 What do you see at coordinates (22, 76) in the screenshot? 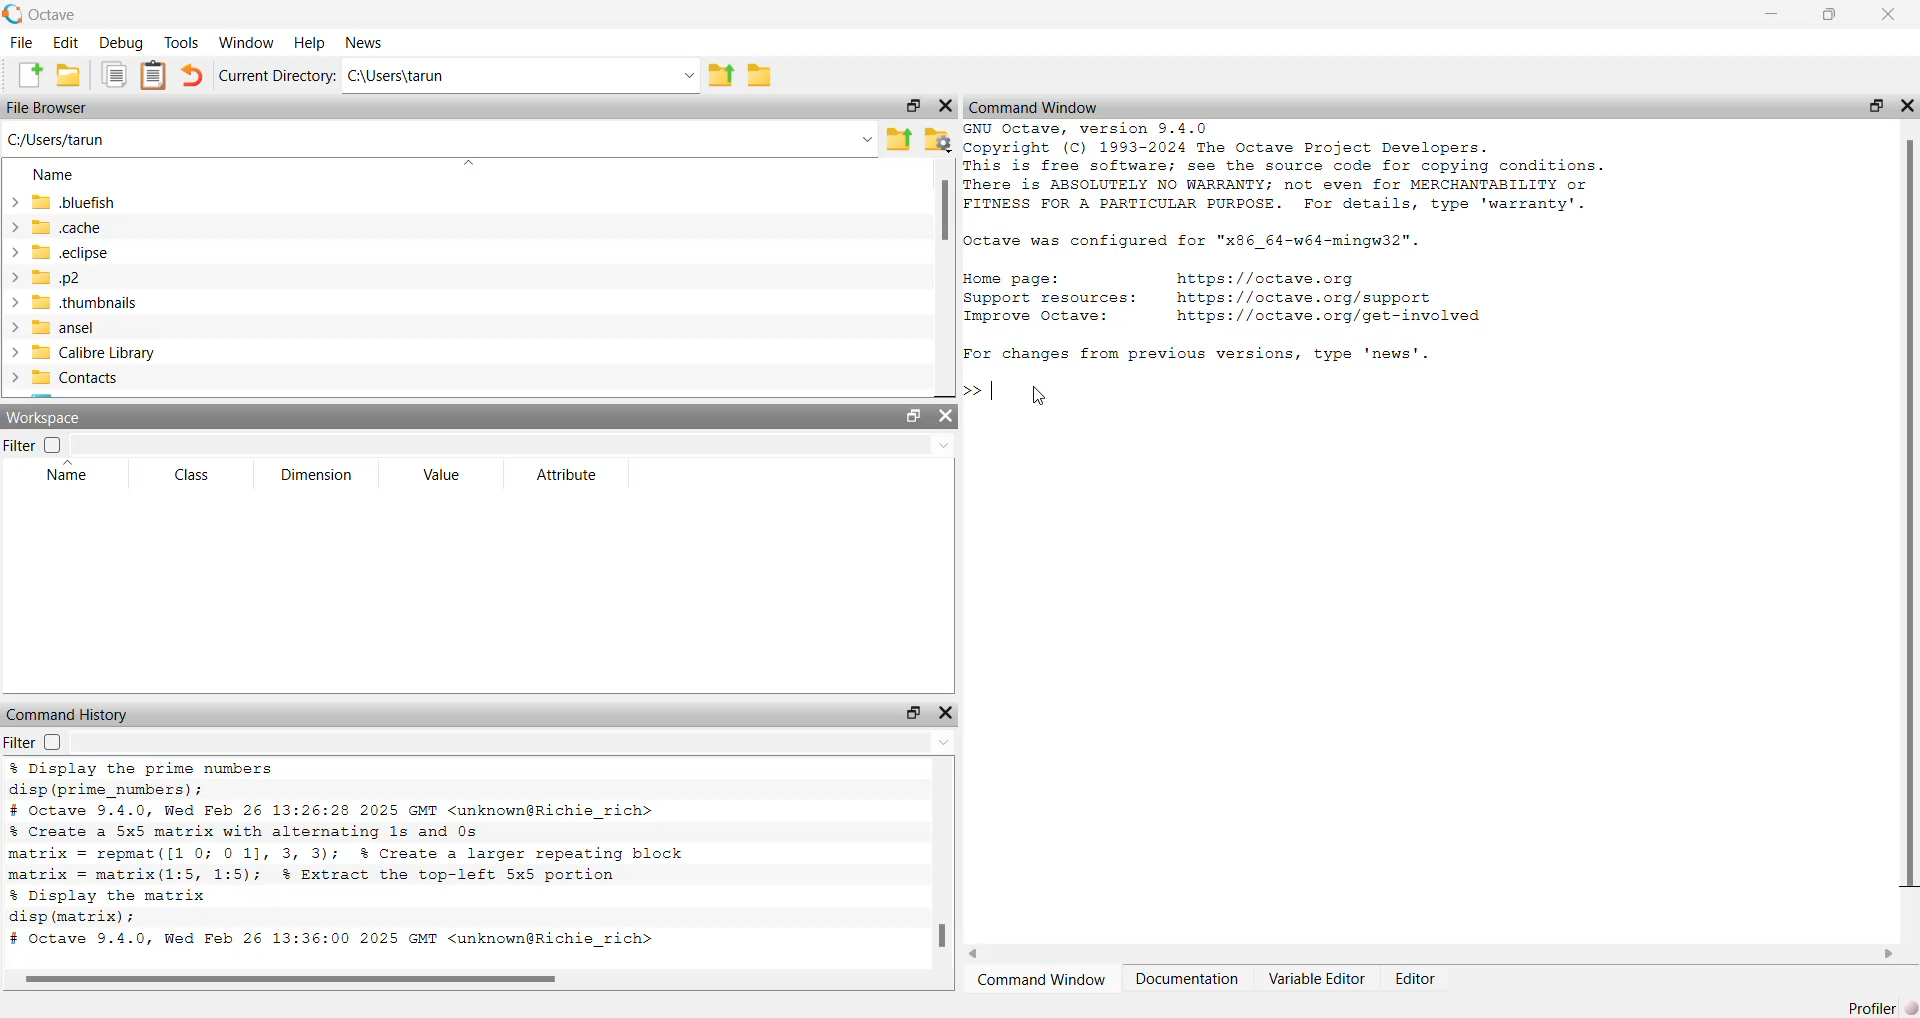
I see `new script` at bounding box center [22, 76].